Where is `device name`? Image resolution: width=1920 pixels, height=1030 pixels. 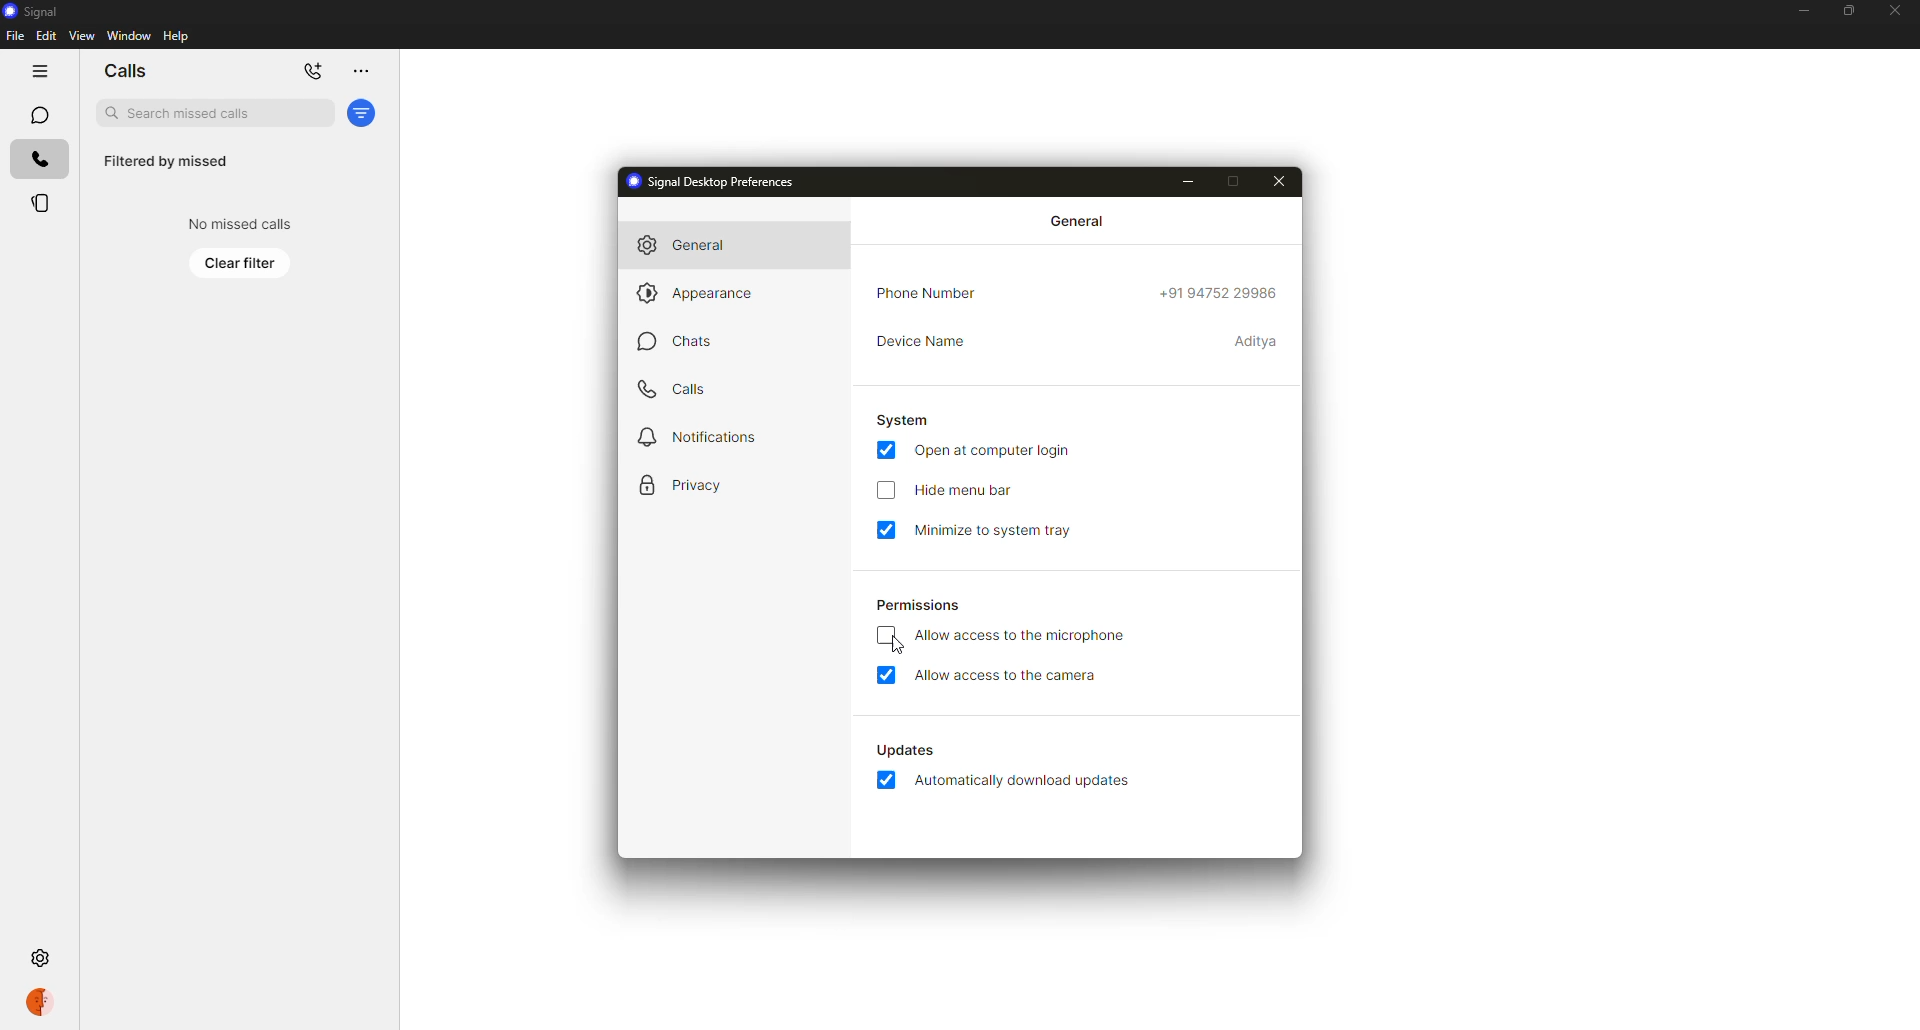 device name is located at coordinates (1257, 340).